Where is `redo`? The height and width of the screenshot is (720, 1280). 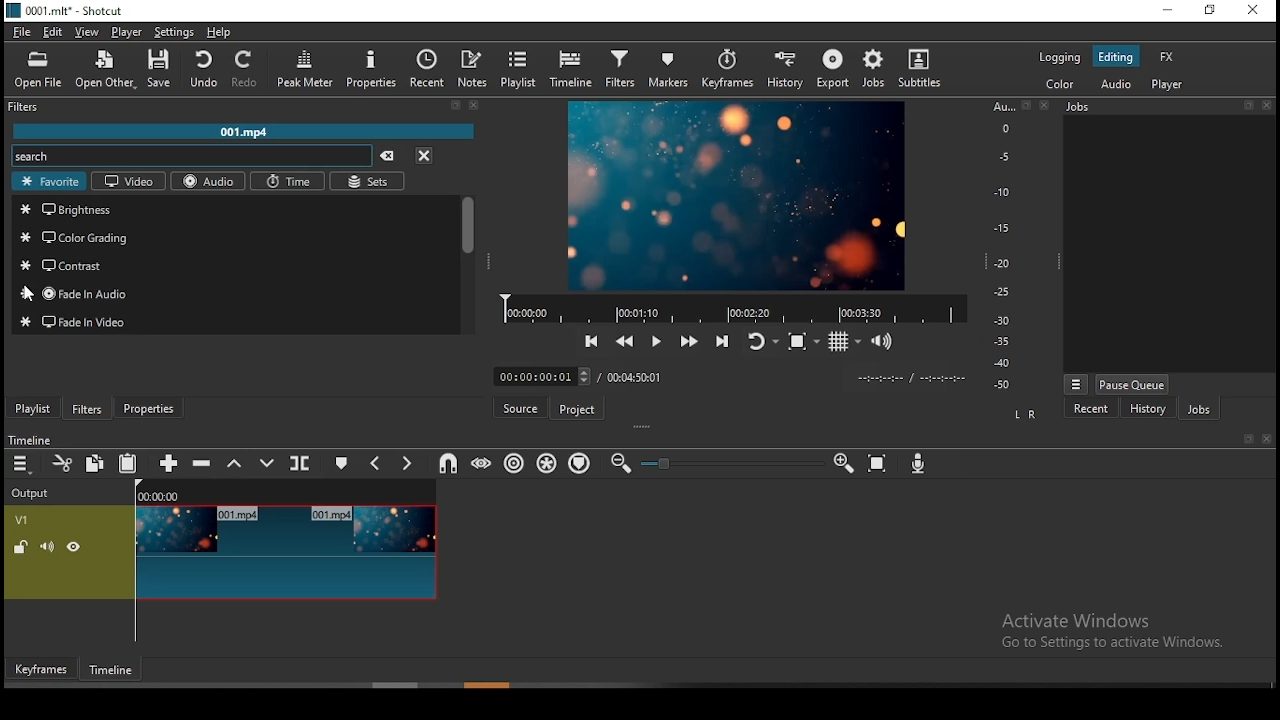 redo is located at coordinates (245, 70).